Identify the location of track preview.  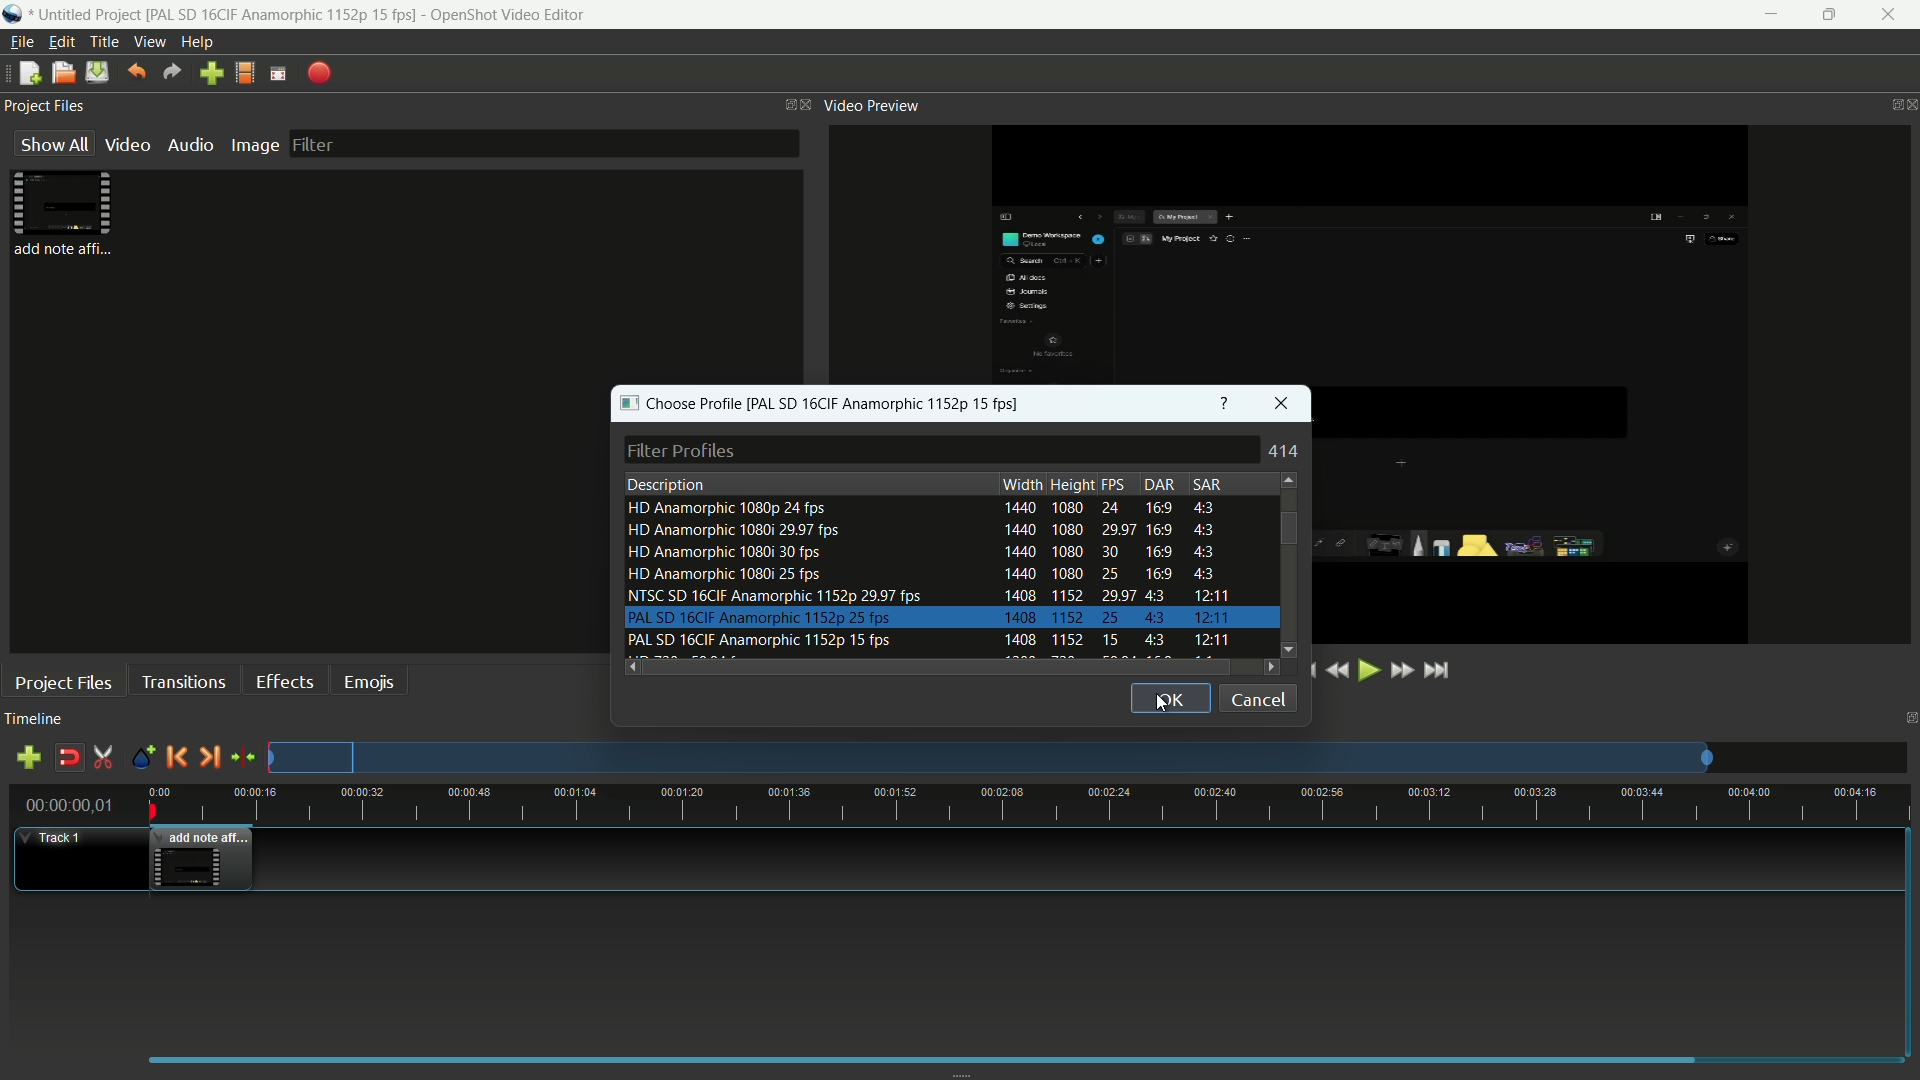
(993, 758).